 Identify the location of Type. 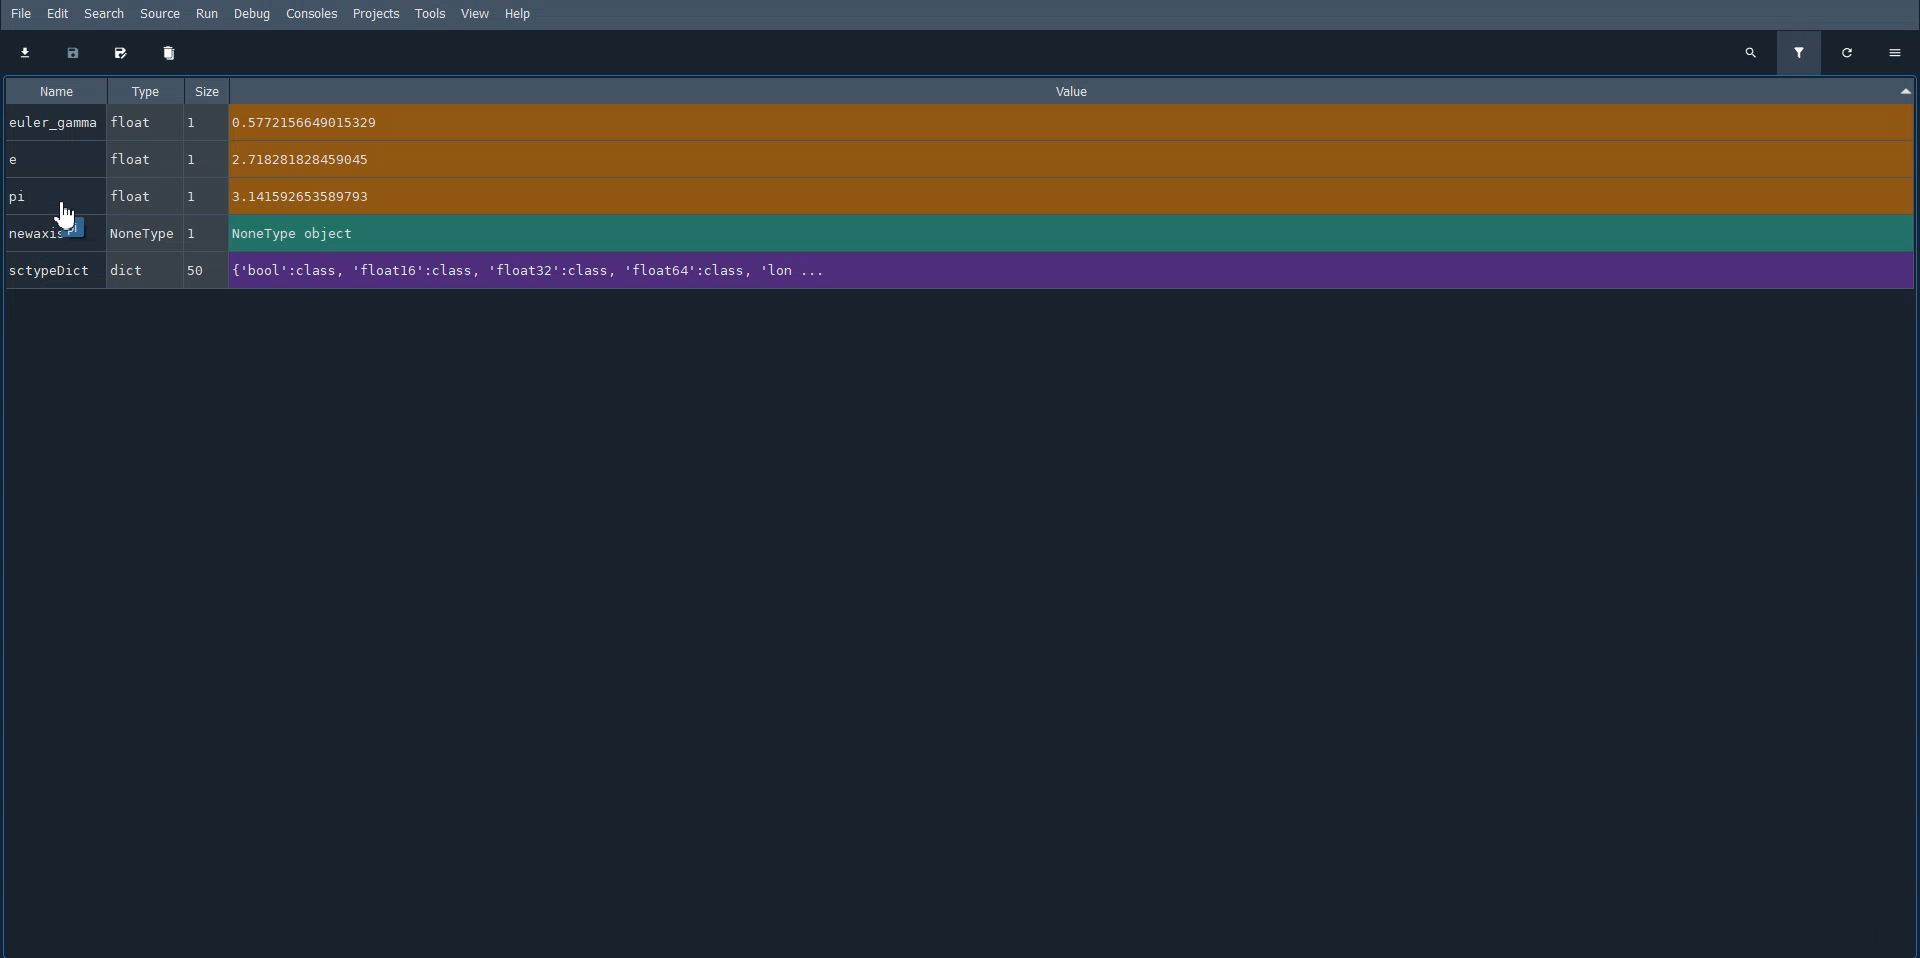
(146, 91).